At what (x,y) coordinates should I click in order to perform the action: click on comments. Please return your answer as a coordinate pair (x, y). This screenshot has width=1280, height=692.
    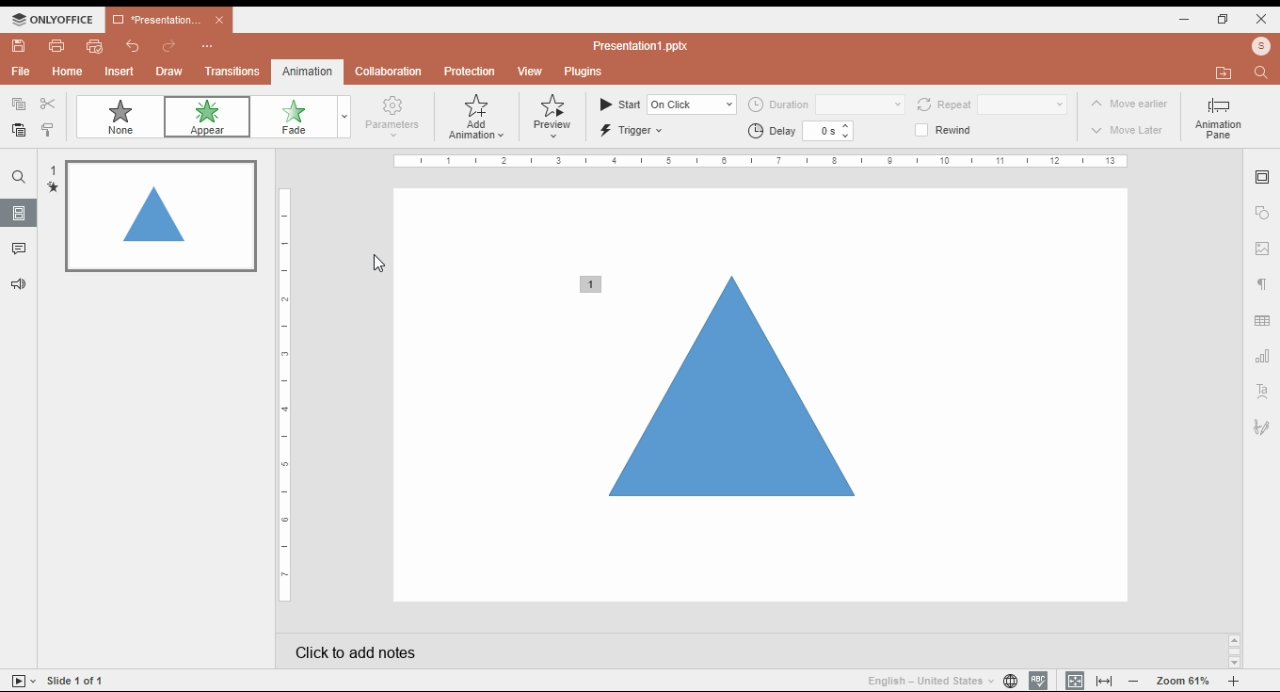
    Looking at the image, I should click on (20, 249).